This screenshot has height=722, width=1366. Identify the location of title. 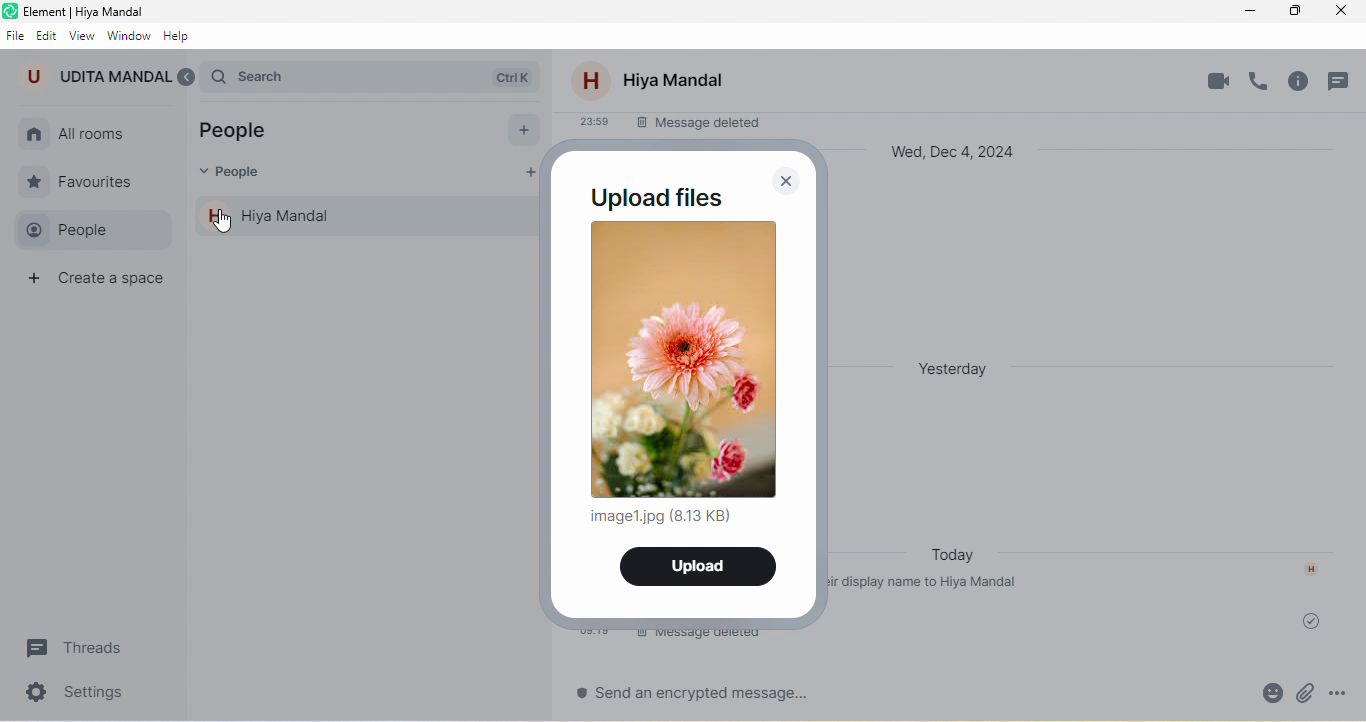
(93, 10).